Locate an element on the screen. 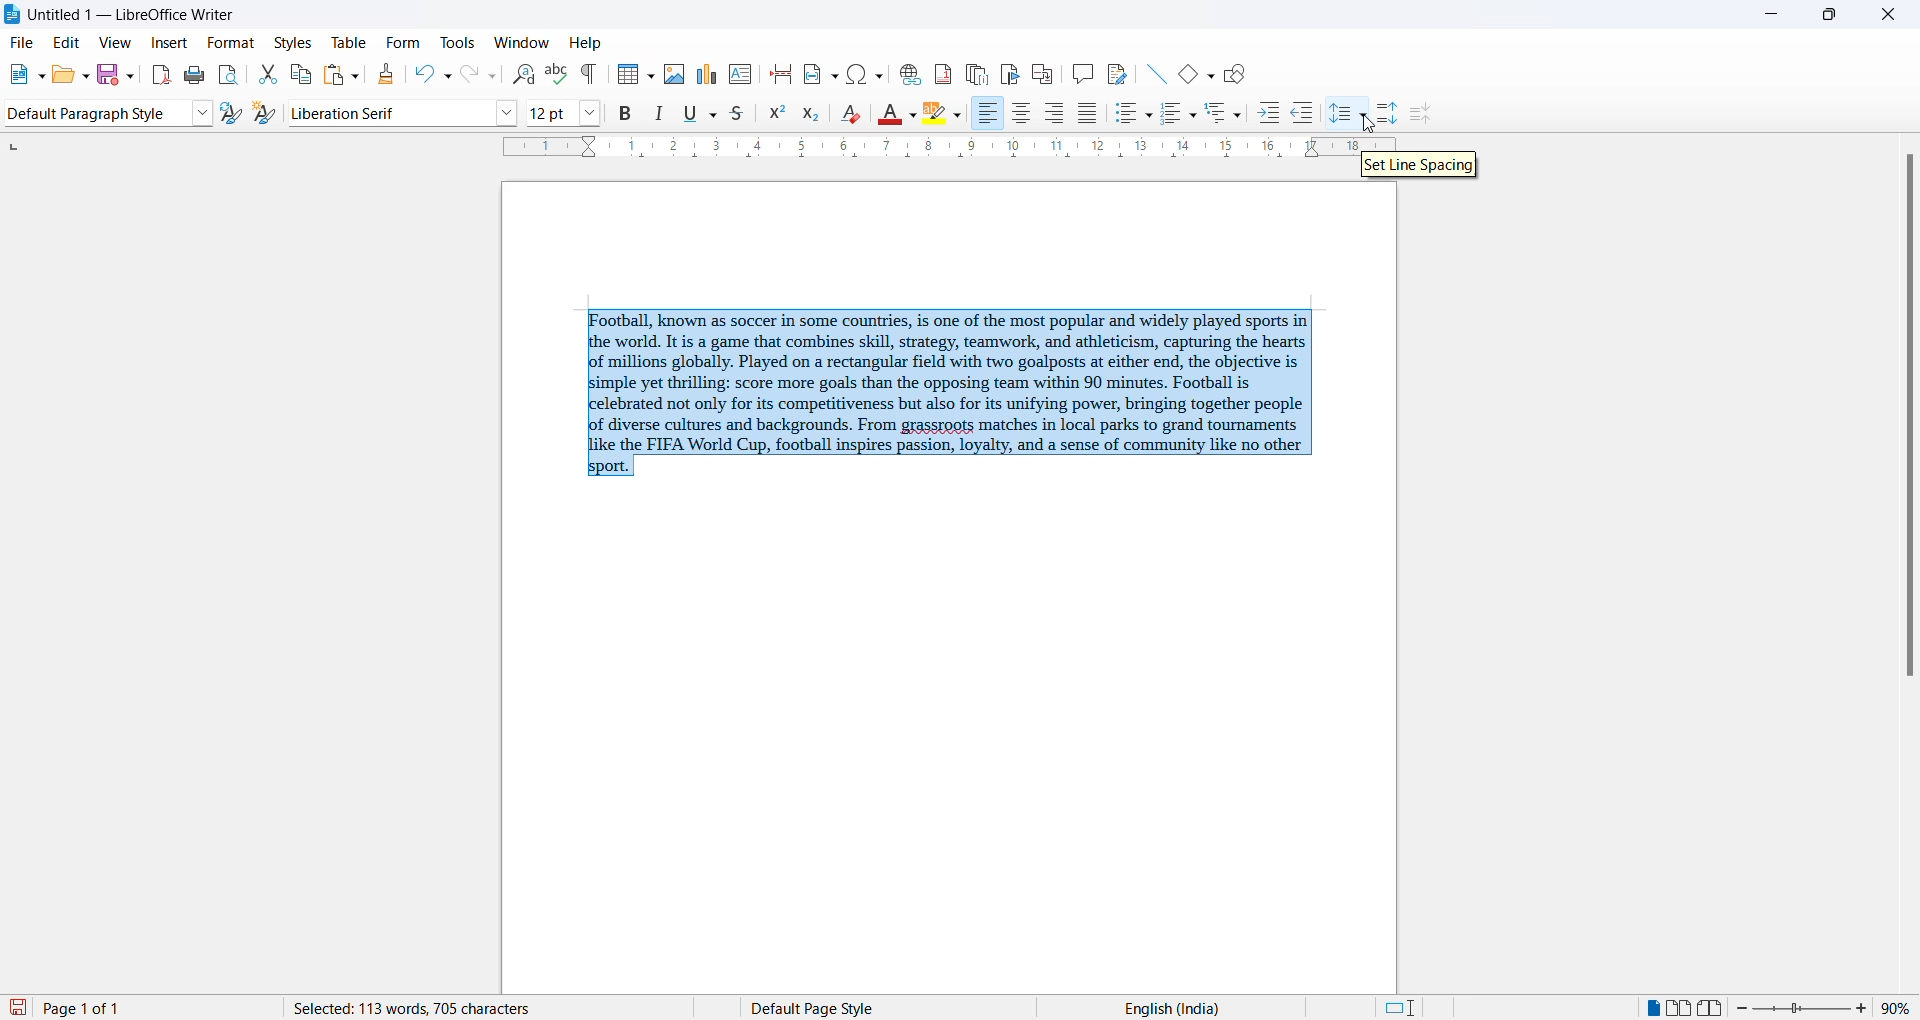  bold is located at coordinates (627, 113).